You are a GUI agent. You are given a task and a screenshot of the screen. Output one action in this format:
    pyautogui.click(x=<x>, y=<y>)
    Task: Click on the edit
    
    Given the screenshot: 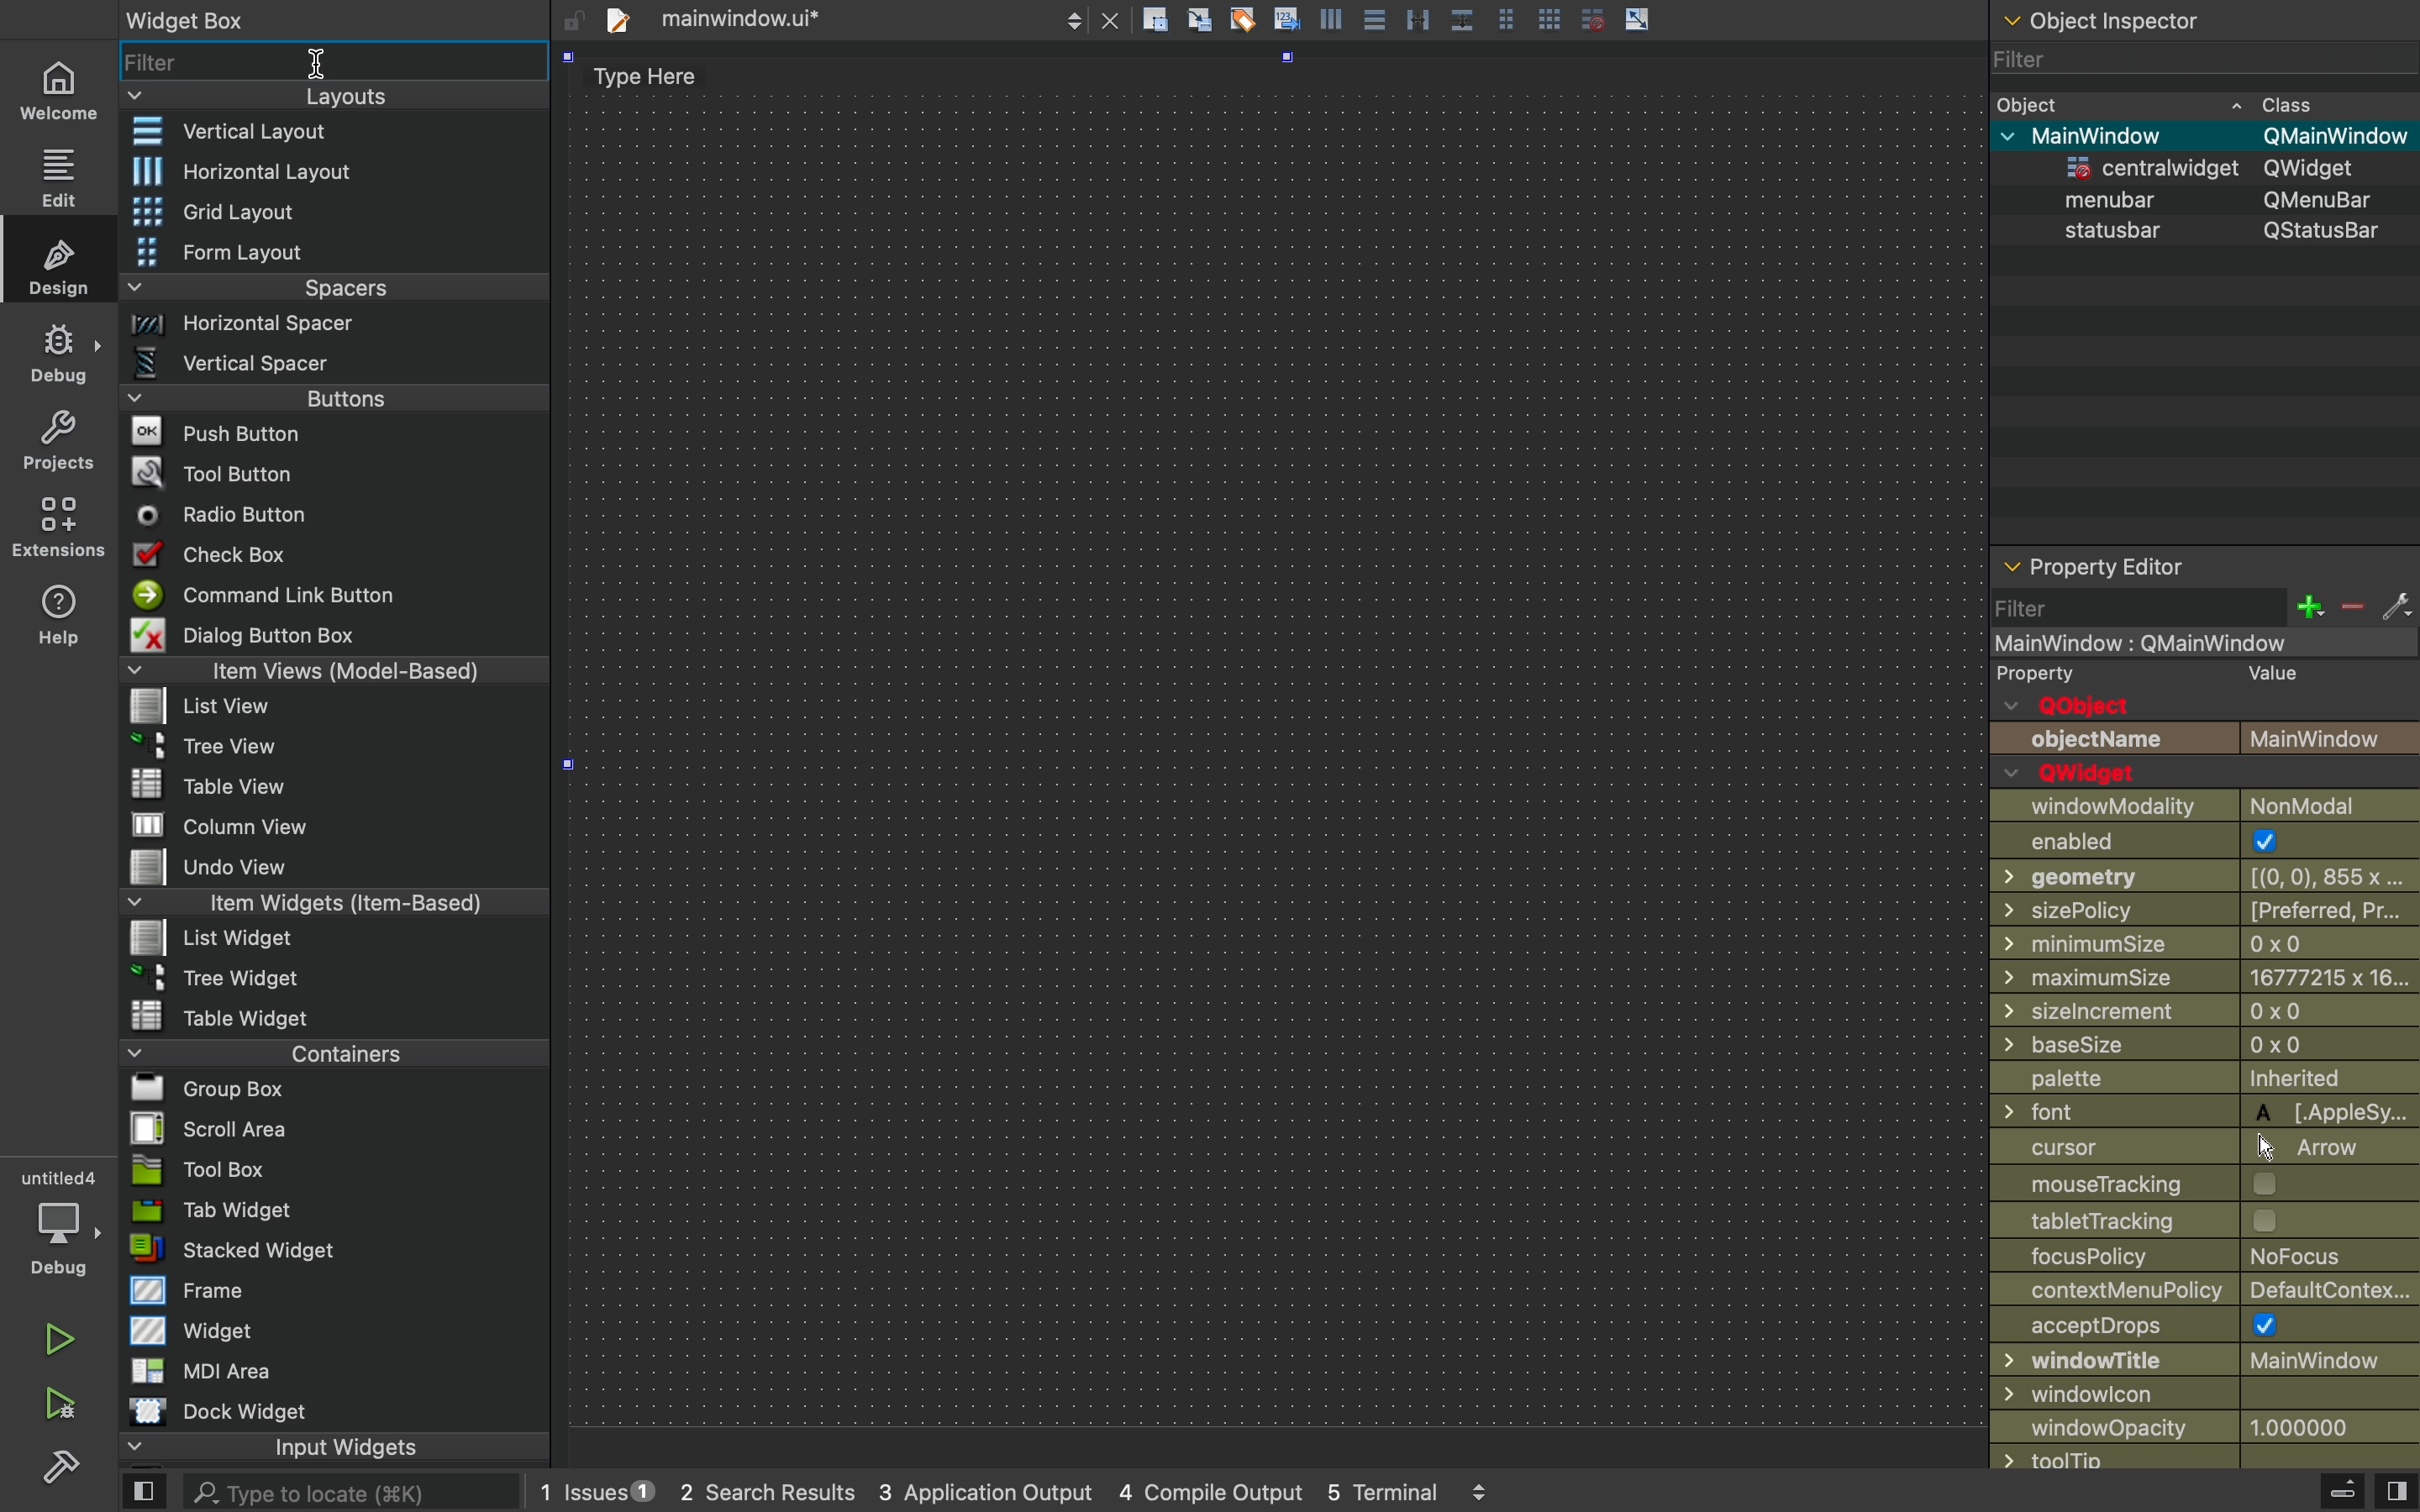 What is the action you would take?
    pyautogui.click(x=58, y=172)
    